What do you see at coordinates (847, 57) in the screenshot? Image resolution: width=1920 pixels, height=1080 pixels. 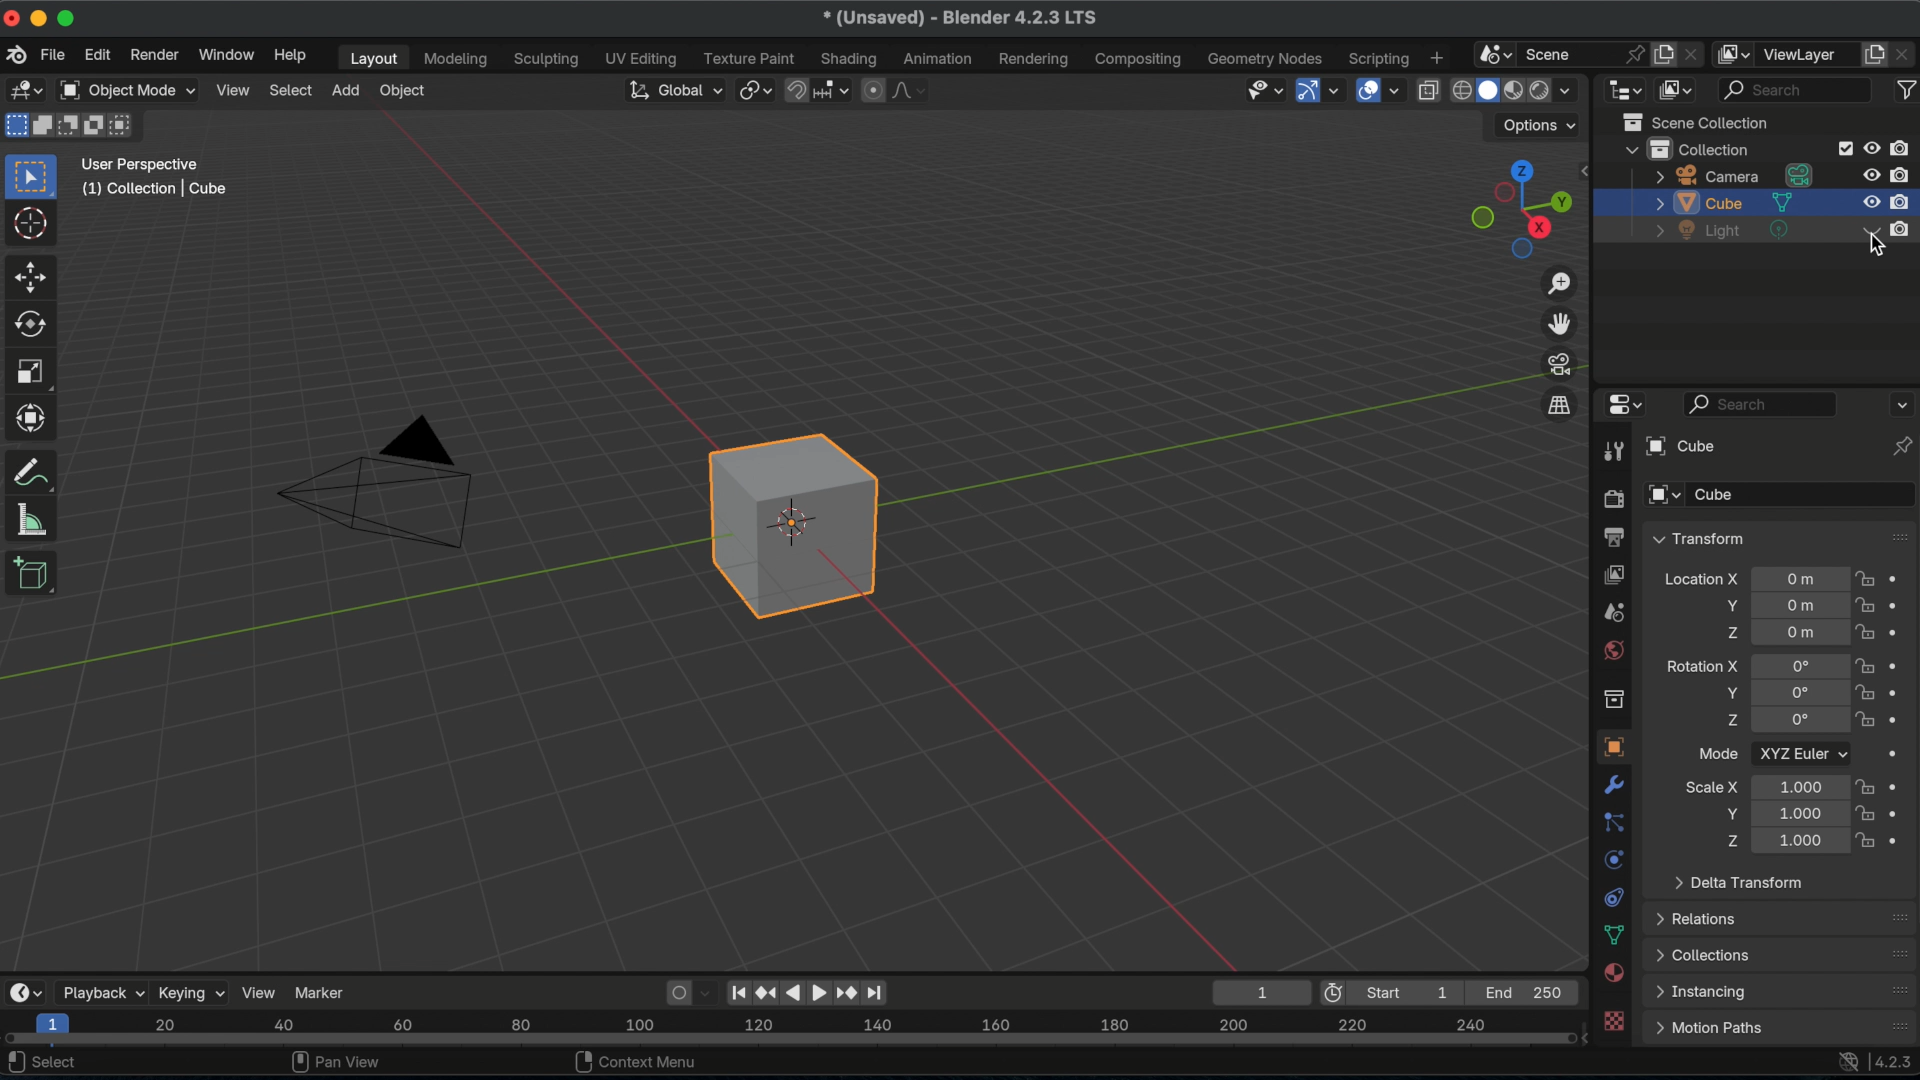 I see `shading` at bounding box center [847, 57].